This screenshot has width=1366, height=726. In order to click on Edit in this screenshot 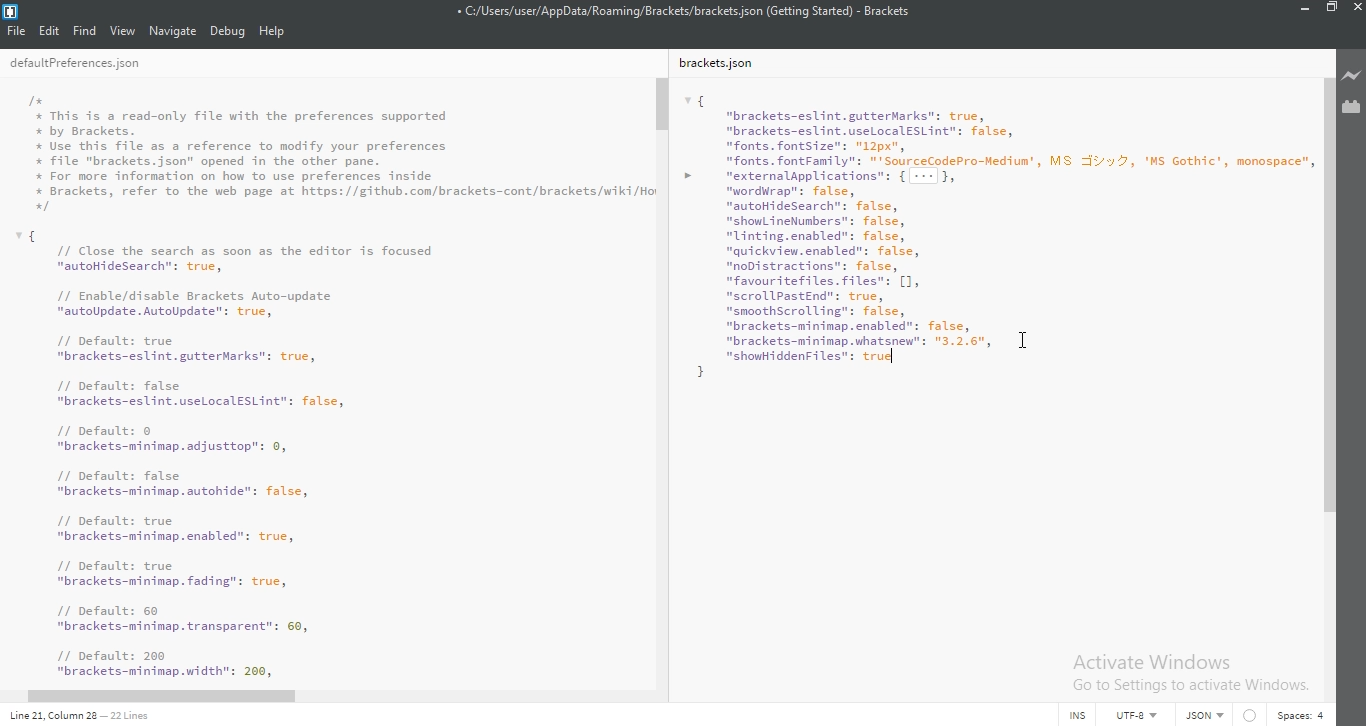, I will do `click(51, 30)`.